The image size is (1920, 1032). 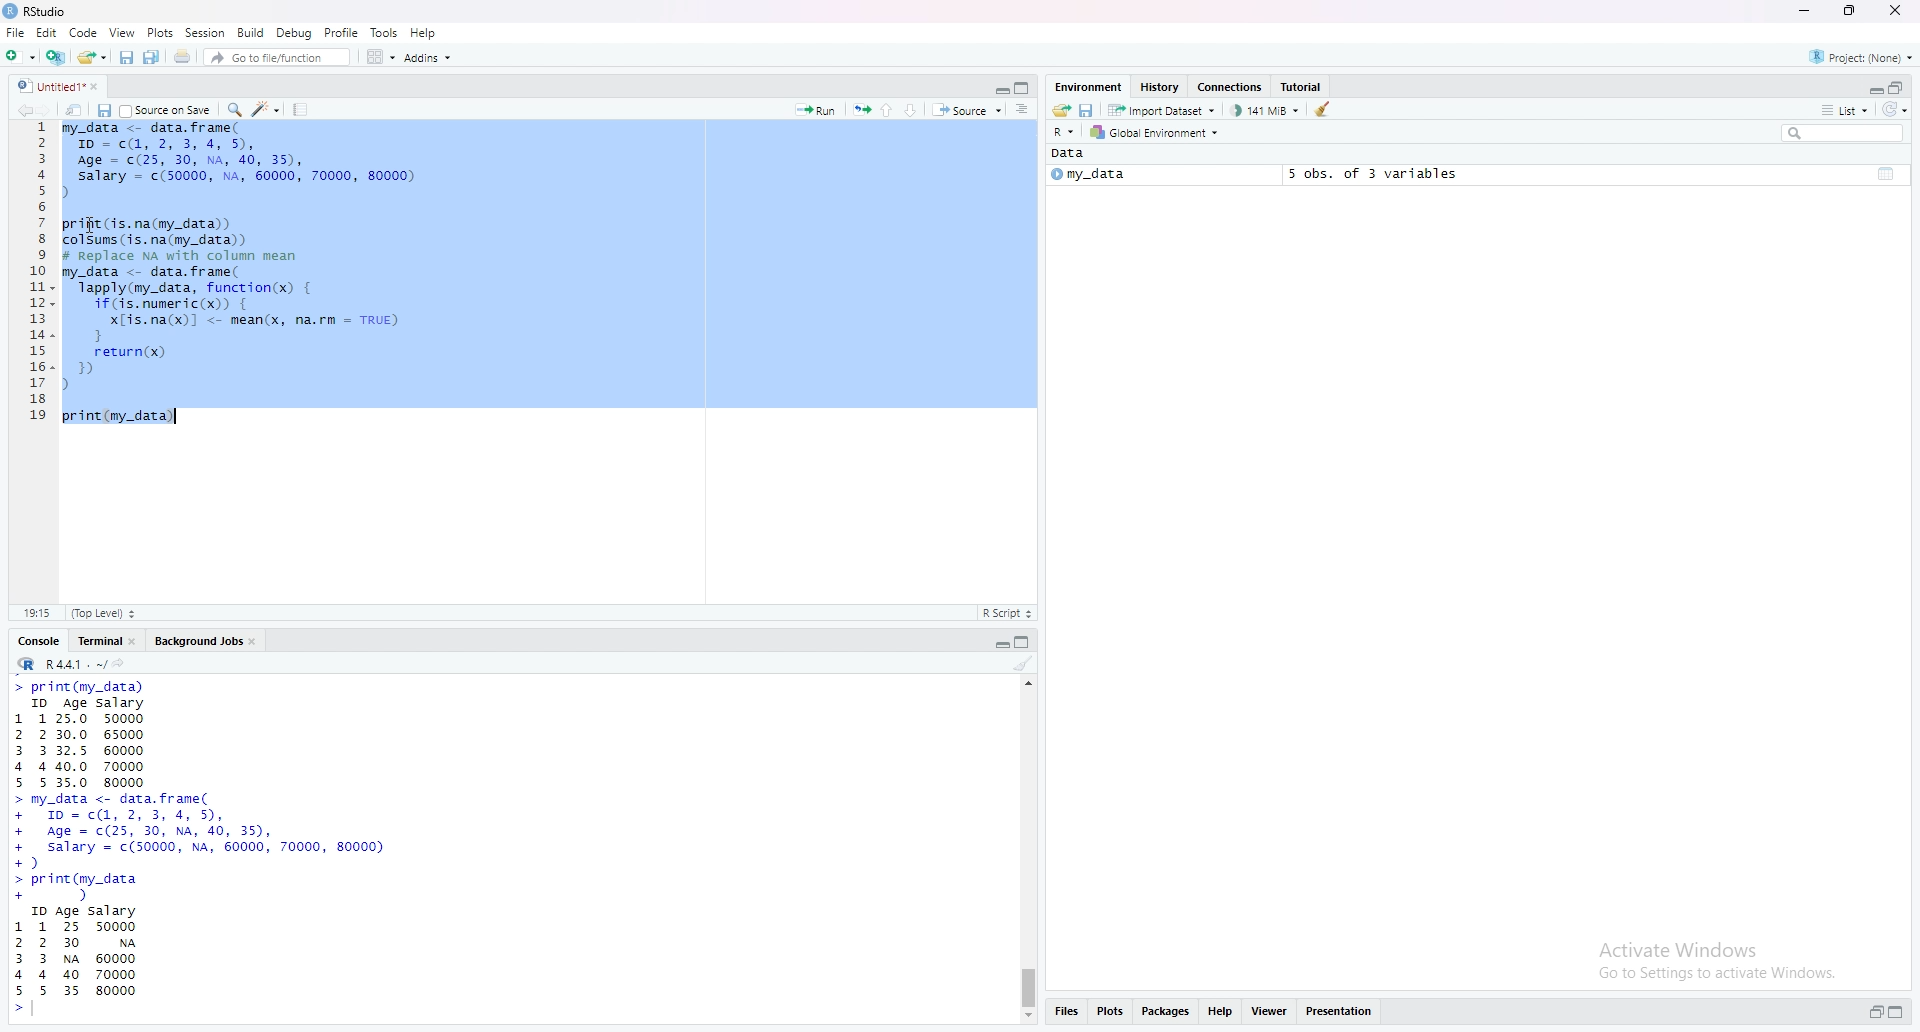 I want to click on help, so click(x=1221, y=1010).